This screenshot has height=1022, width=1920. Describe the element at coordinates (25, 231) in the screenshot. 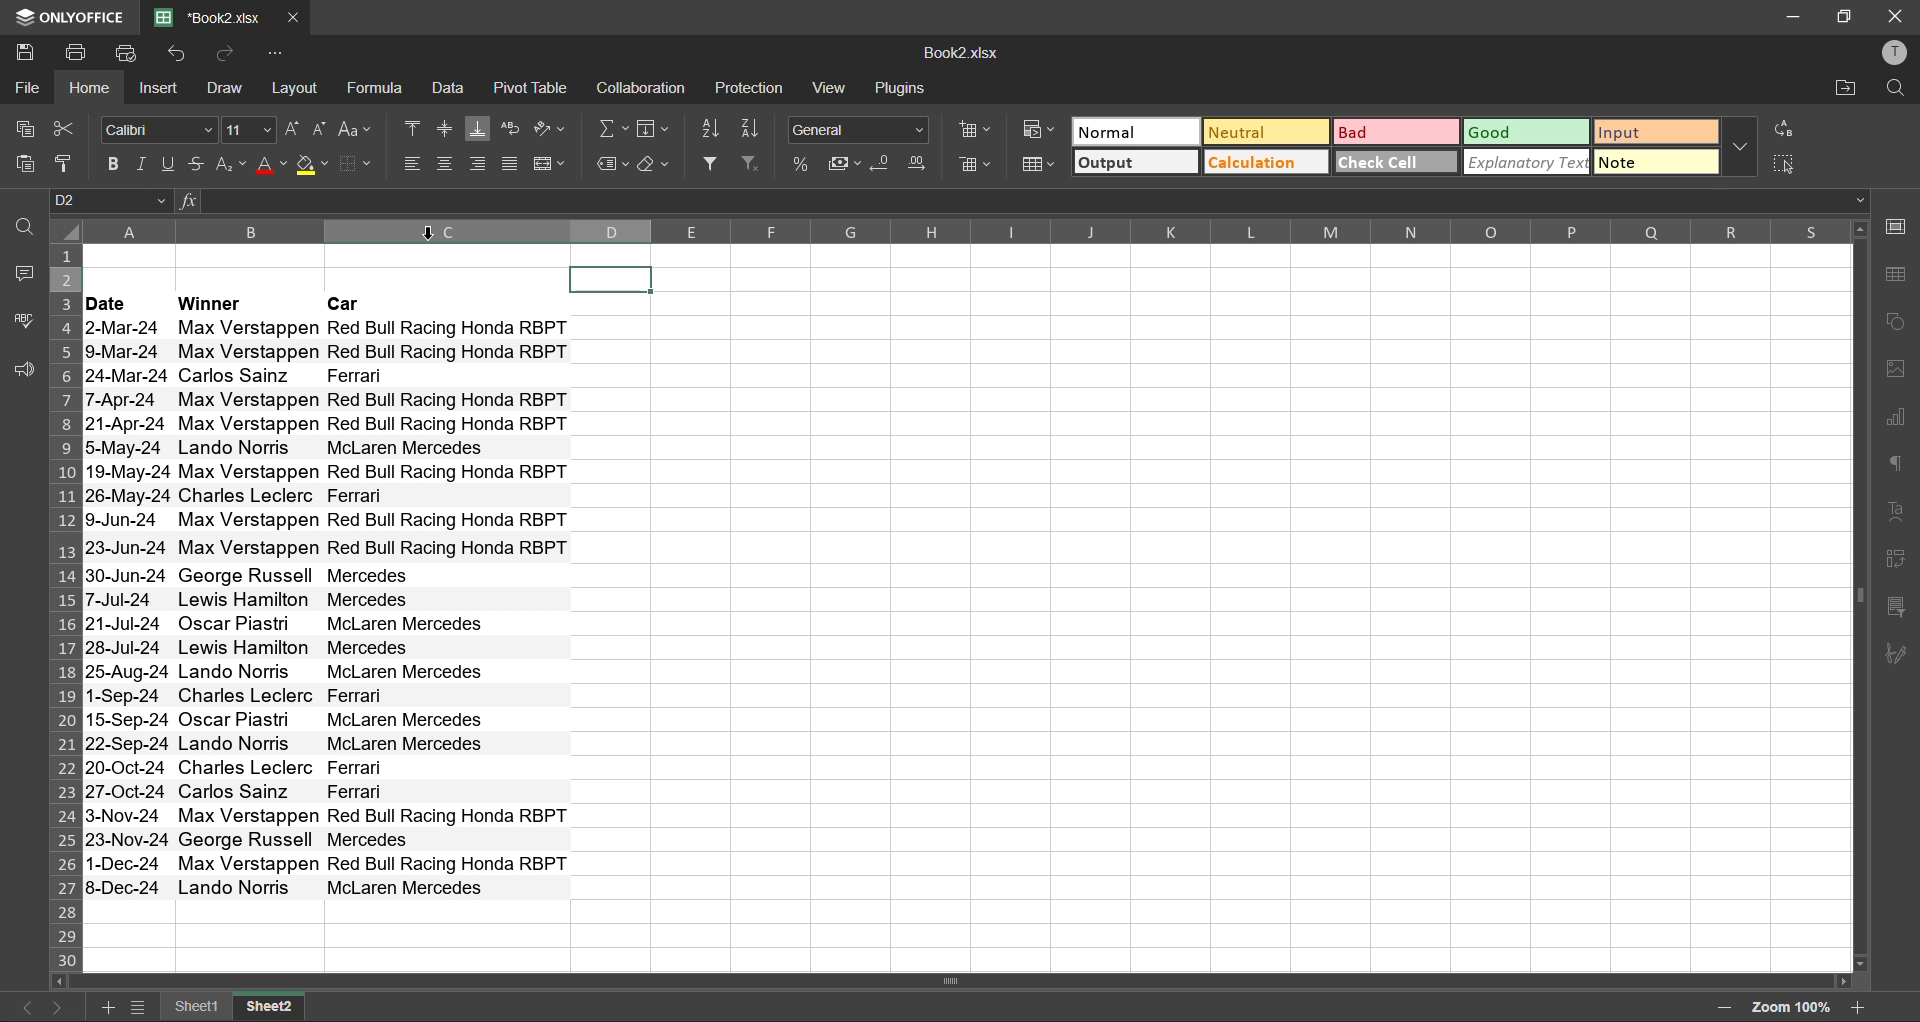

I see `find` at that location.